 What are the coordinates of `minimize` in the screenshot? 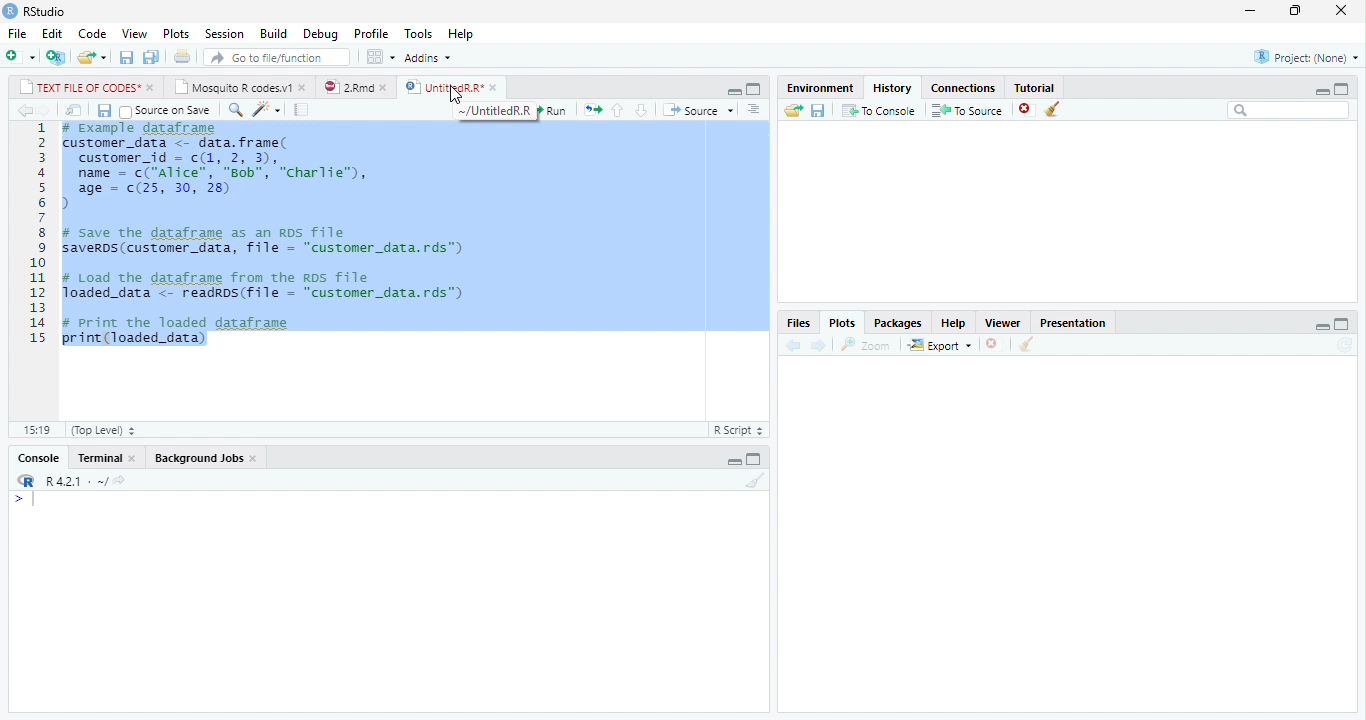 It's located at (1323, 327).